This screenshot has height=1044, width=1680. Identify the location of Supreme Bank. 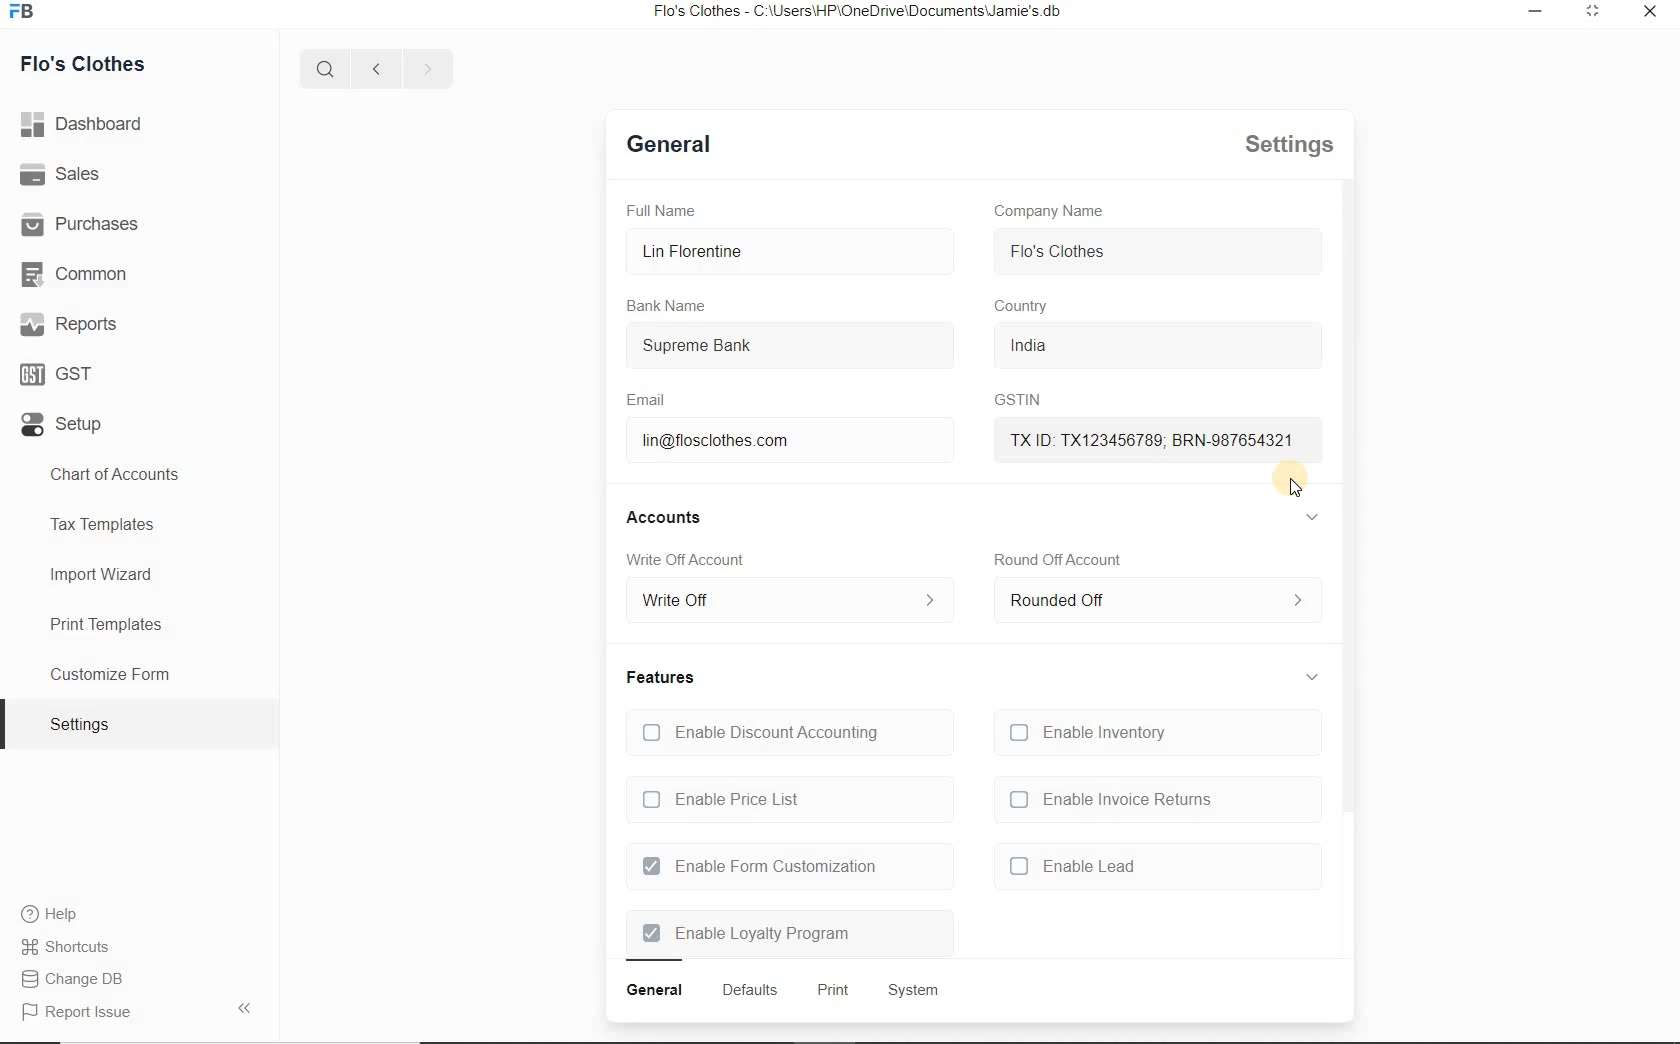
(761, 348).